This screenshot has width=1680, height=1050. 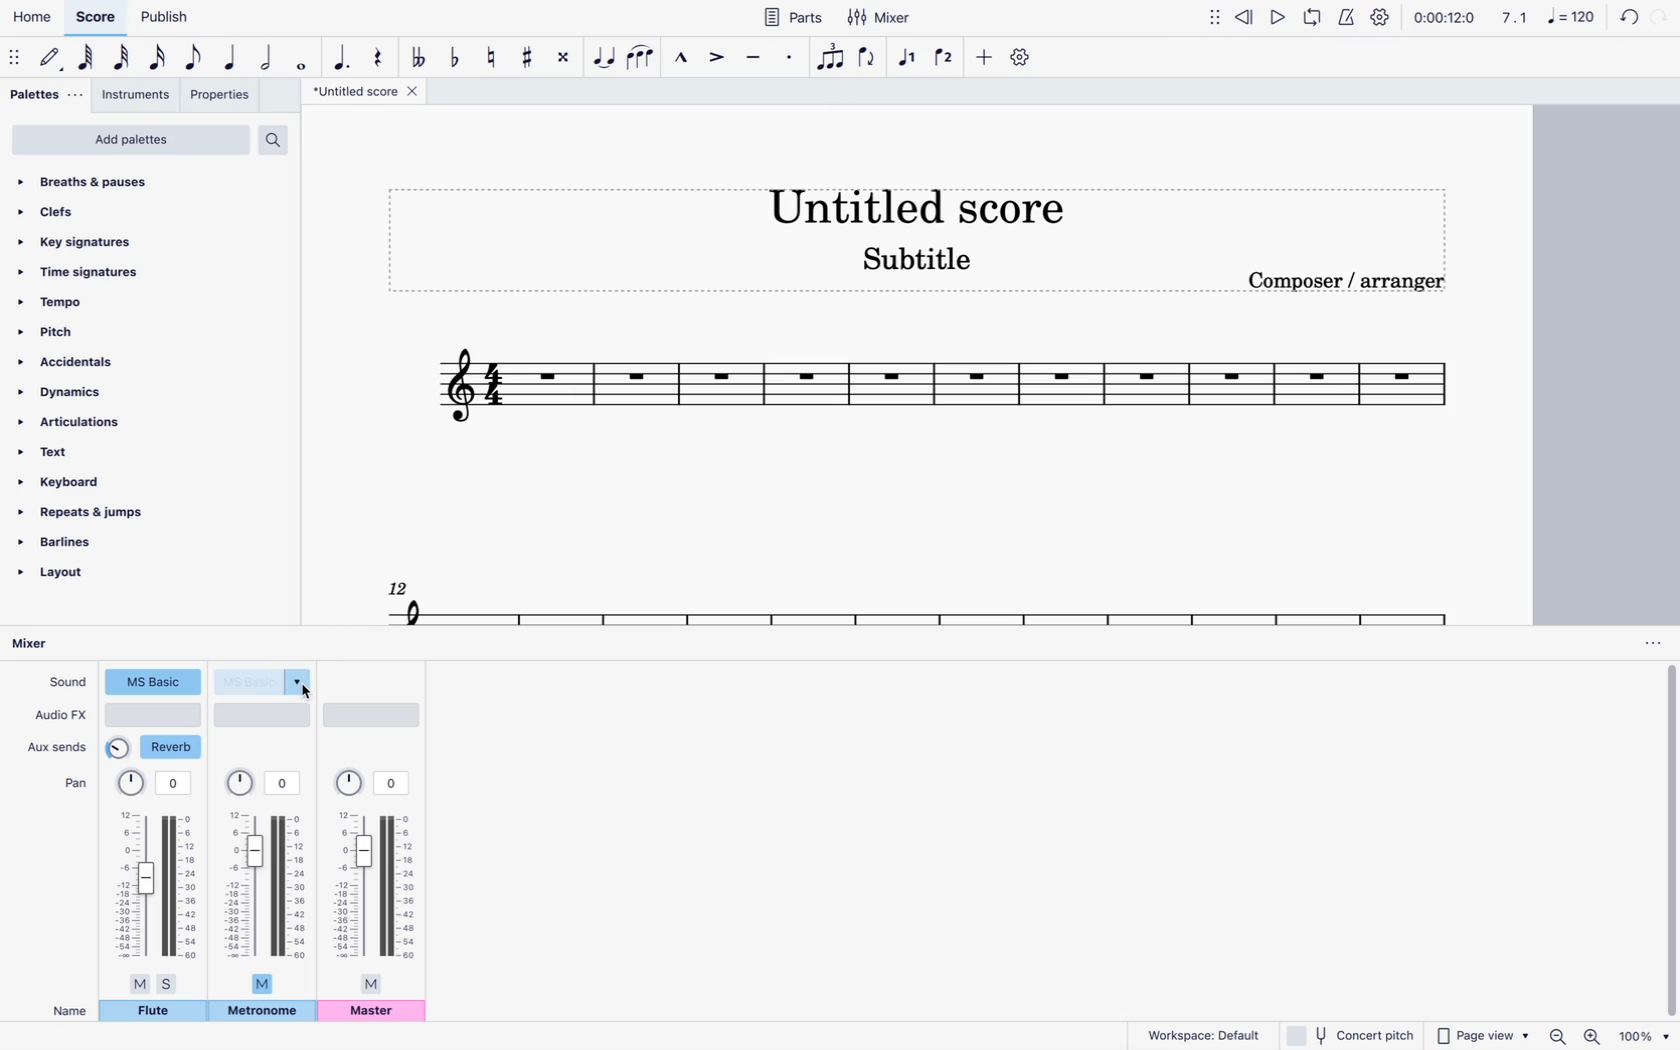 I want to click on options, so click(x=1645, y=643).